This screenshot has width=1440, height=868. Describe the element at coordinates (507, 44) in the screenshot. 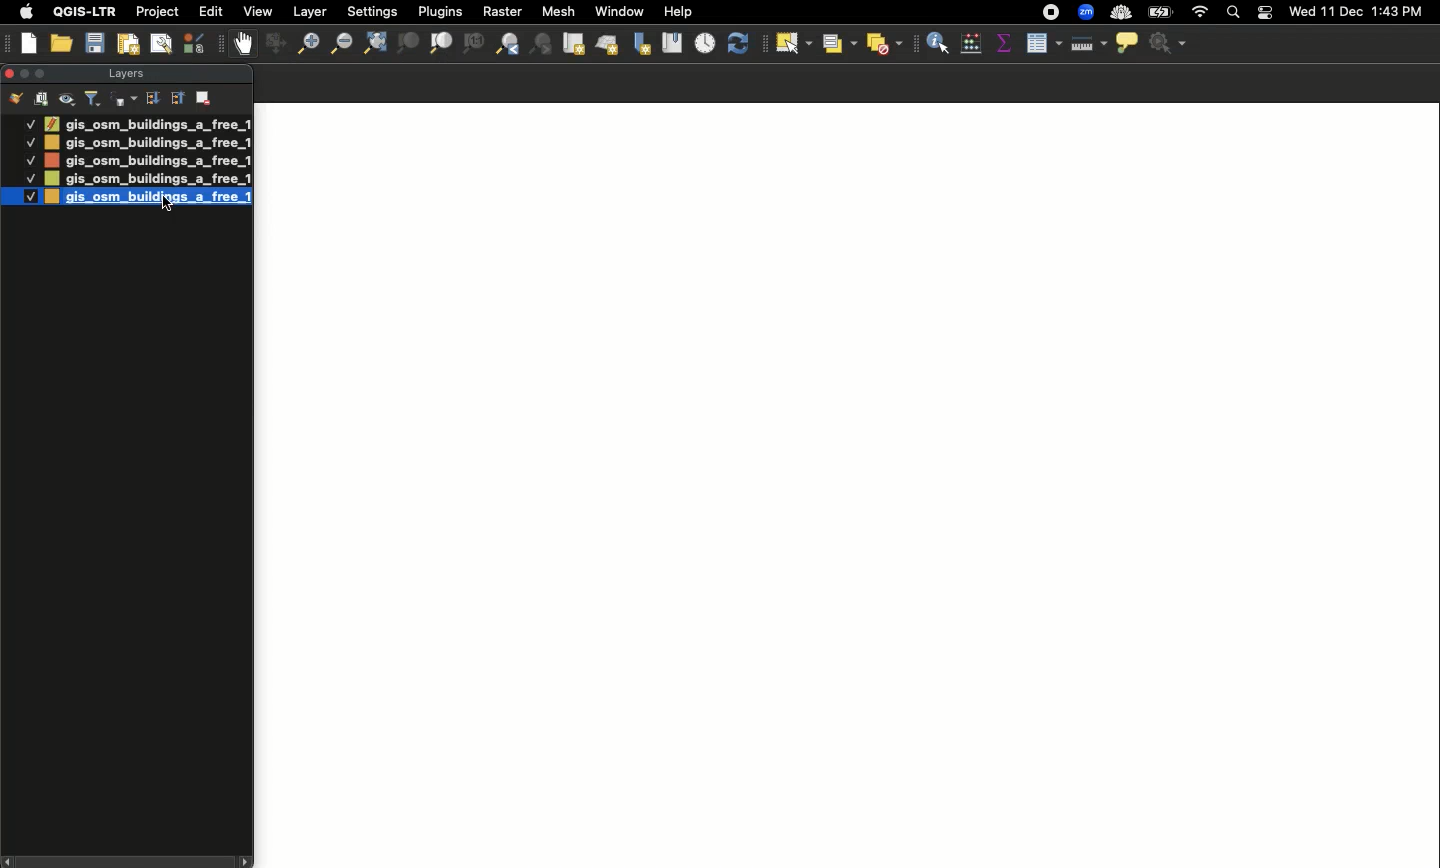

I see `Zoom last` at that location.